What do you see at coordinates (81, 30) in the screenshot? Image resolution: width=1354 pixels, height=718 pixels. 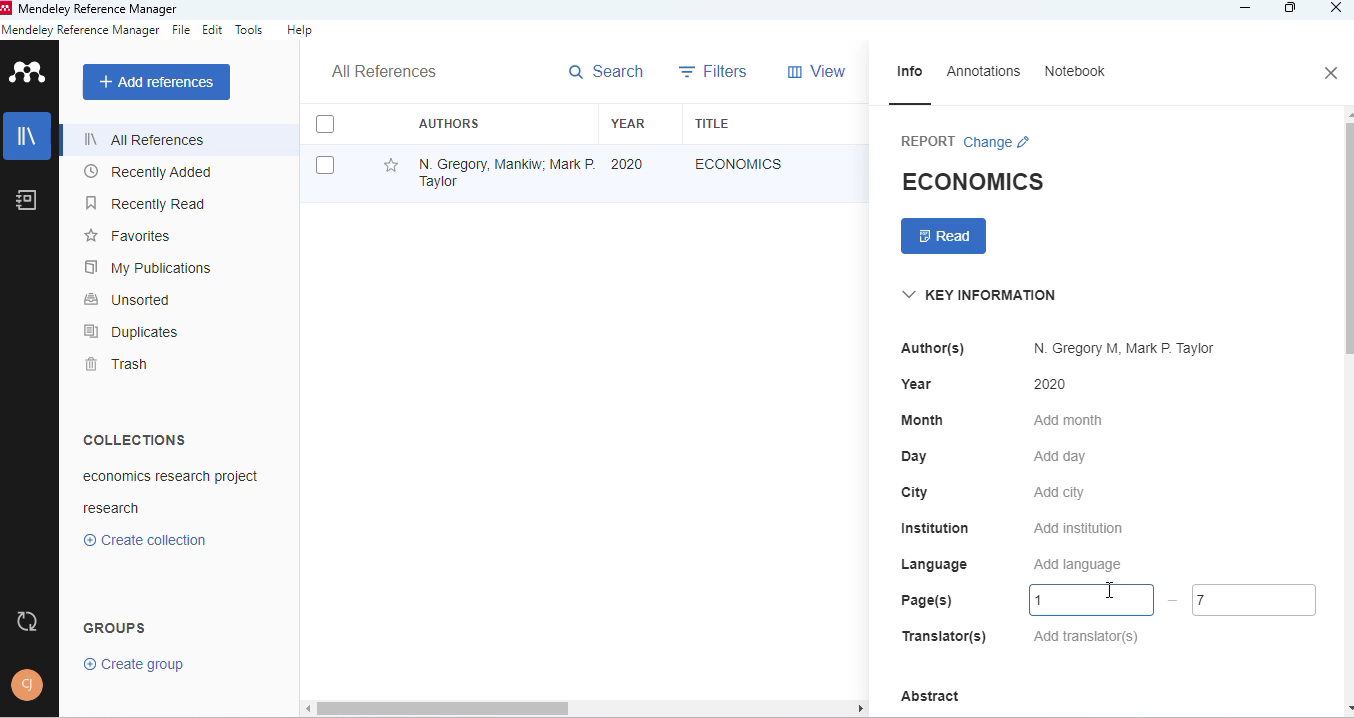 I see `mendeley reference manager` at bounding box center [81, 30].